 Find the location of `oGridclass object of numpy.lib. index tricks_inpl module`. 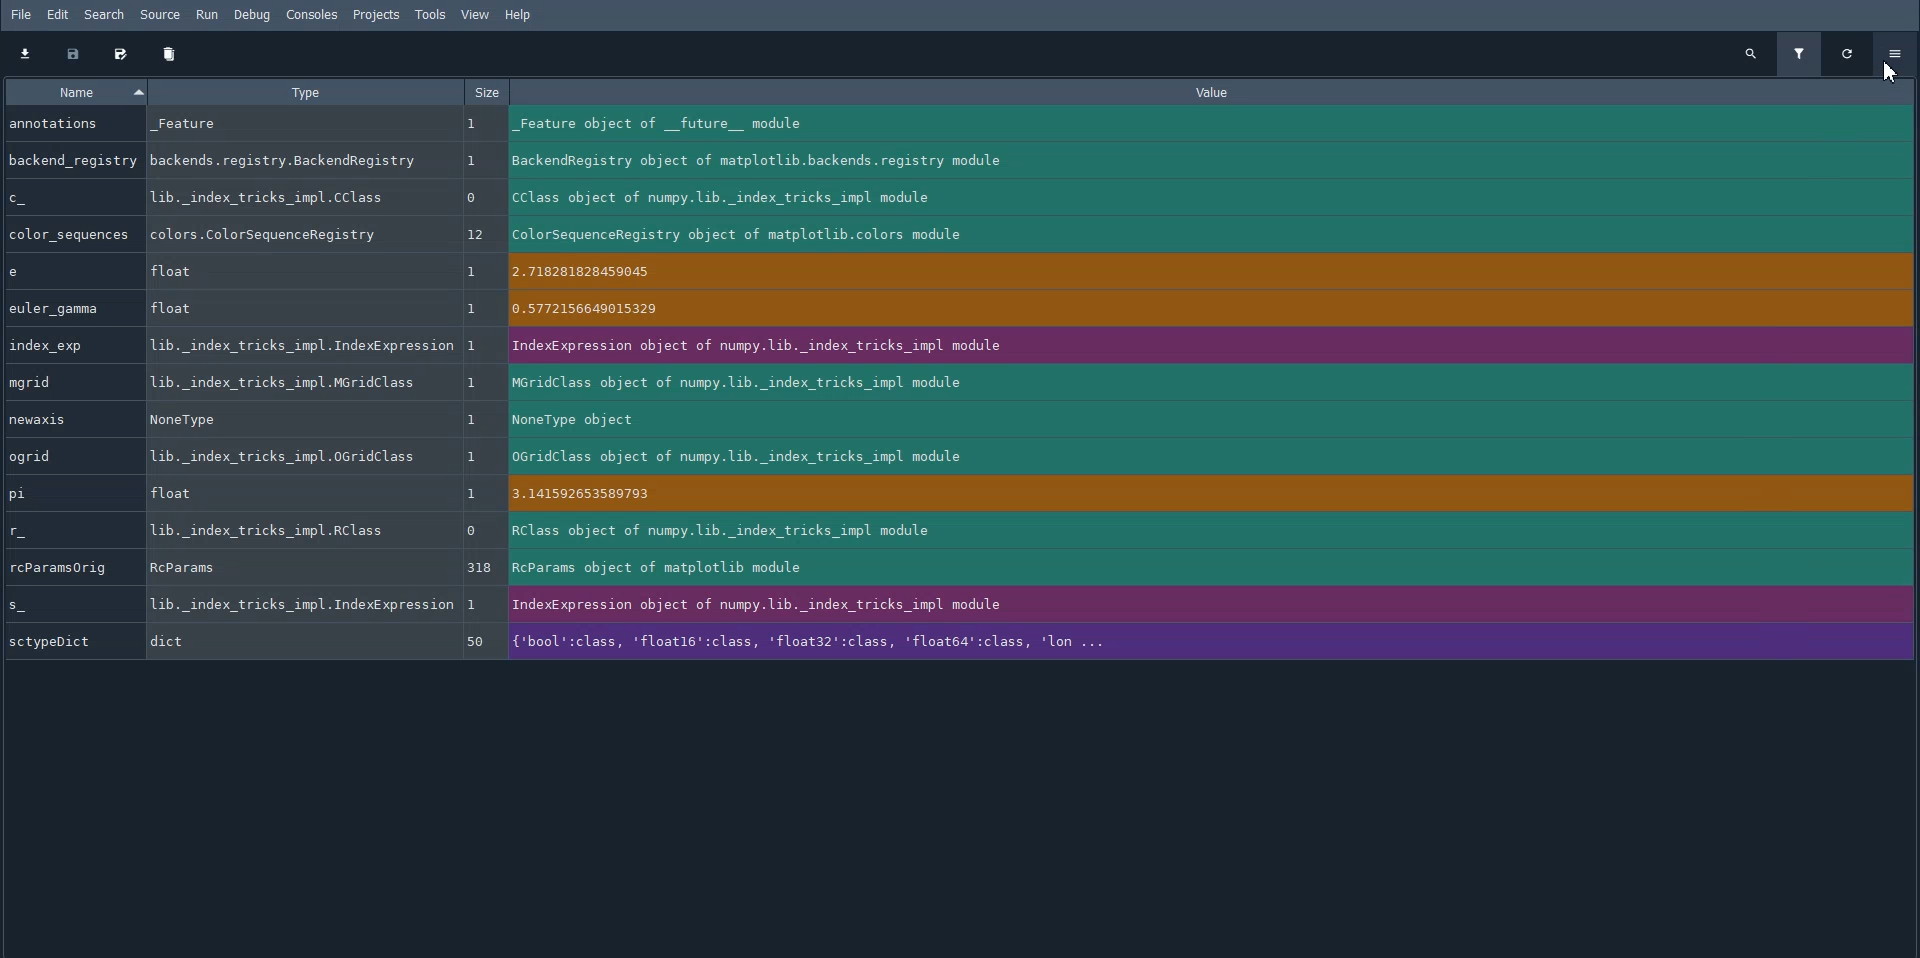

oGridclass object of numpy.lib. index tricks_inpl module is located at coordinates (1207, 455).